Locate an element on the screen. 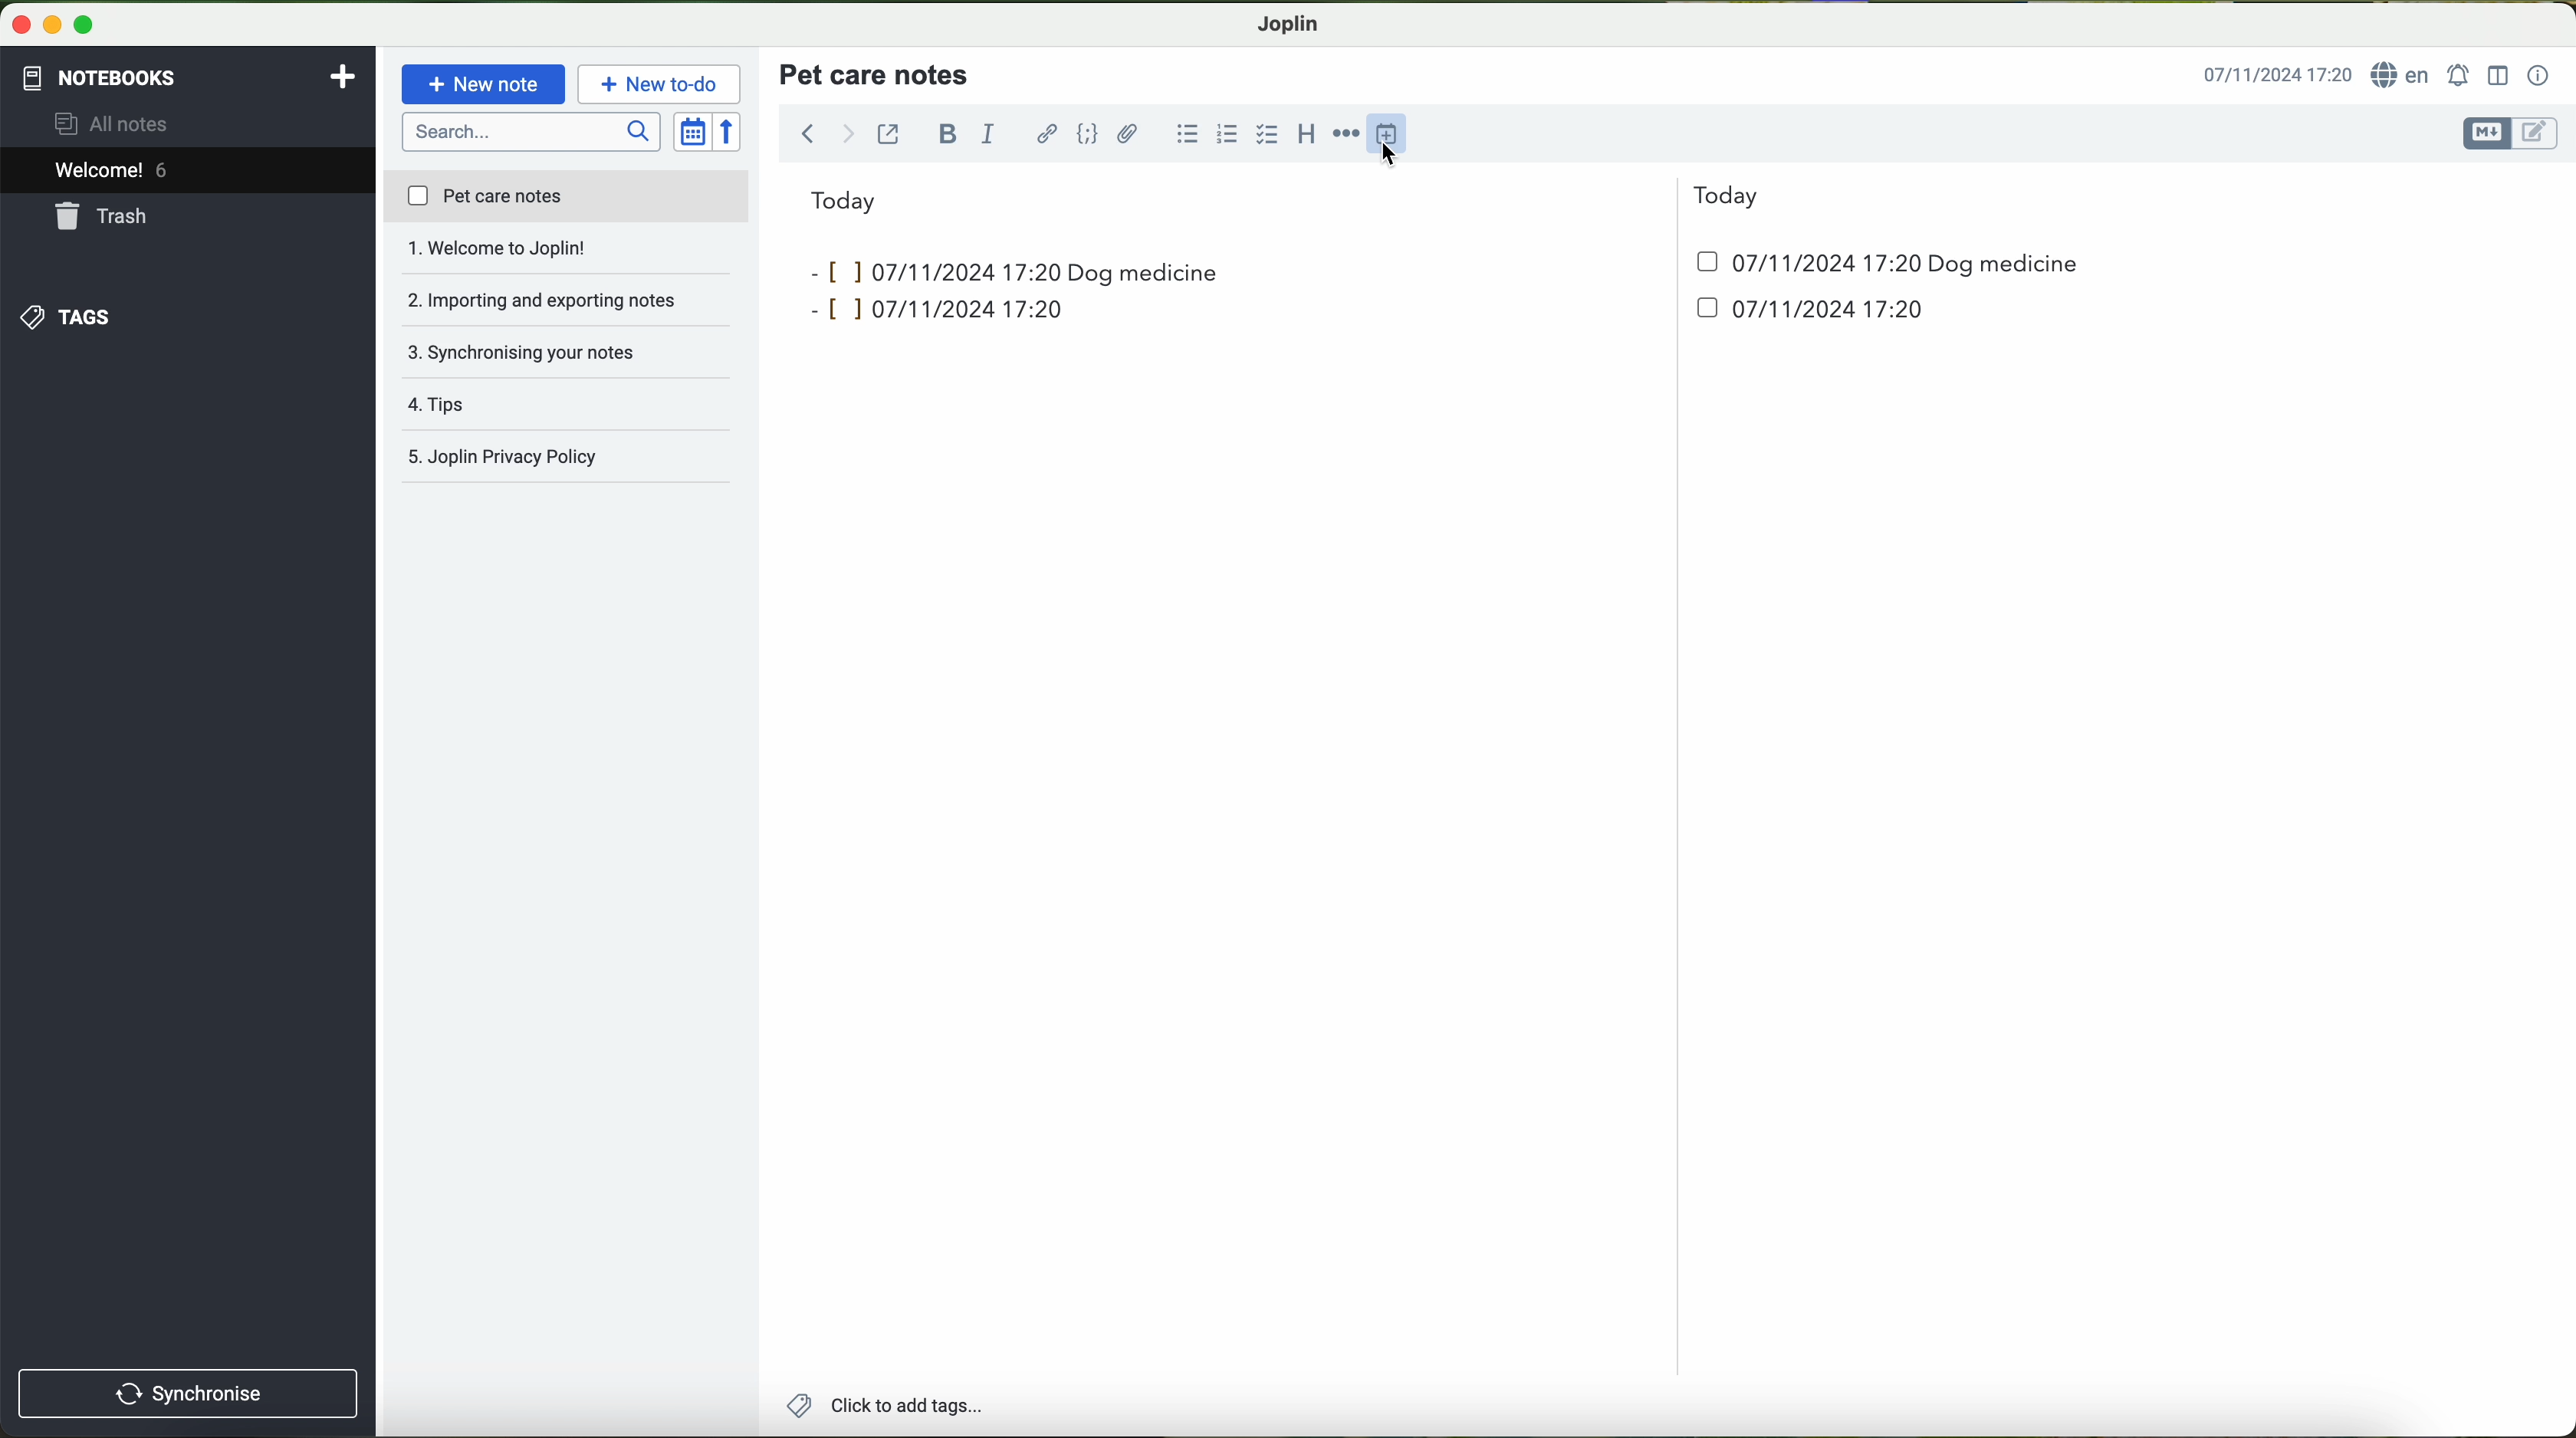 The width and height of the screenshot is (2576, 1438). pet care notes file is located at coordinates (565, 198).